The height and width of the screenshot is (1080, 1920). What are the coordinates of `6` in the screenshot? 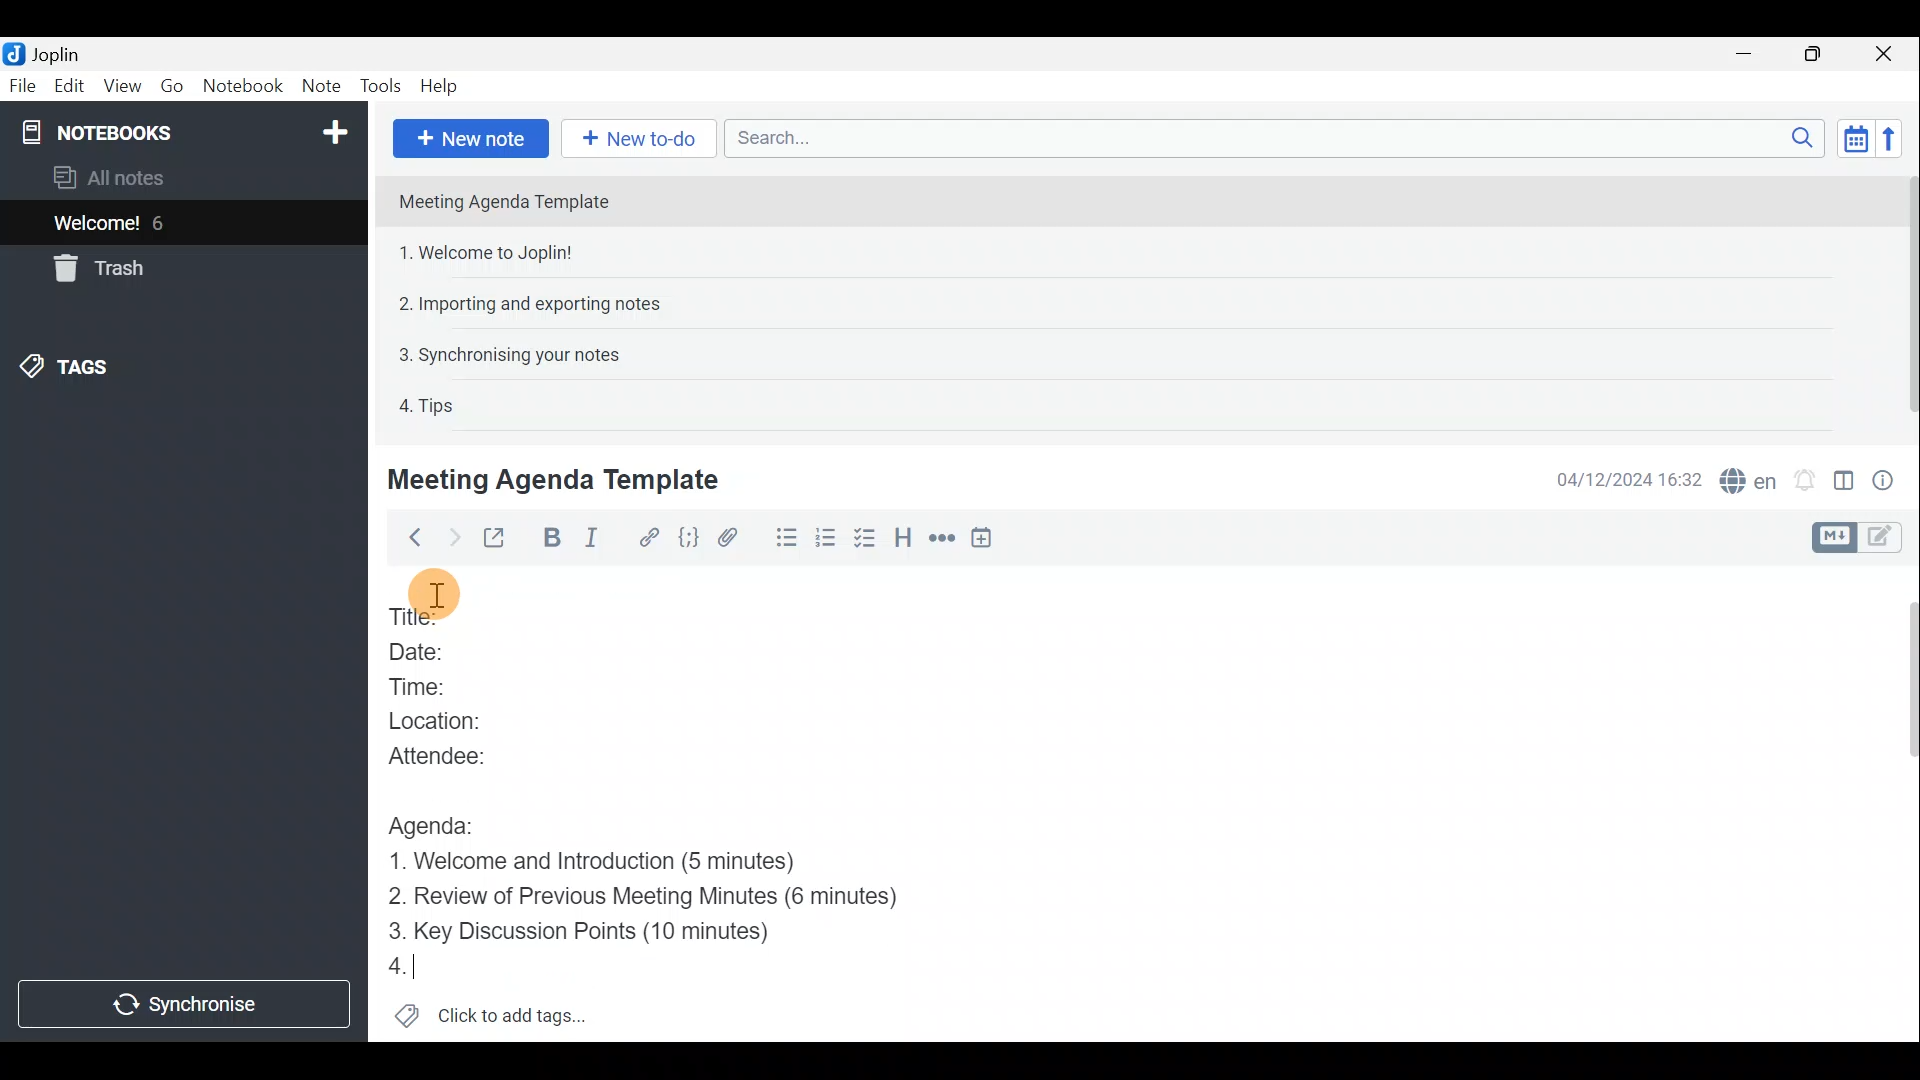 It's located at (164, 223).